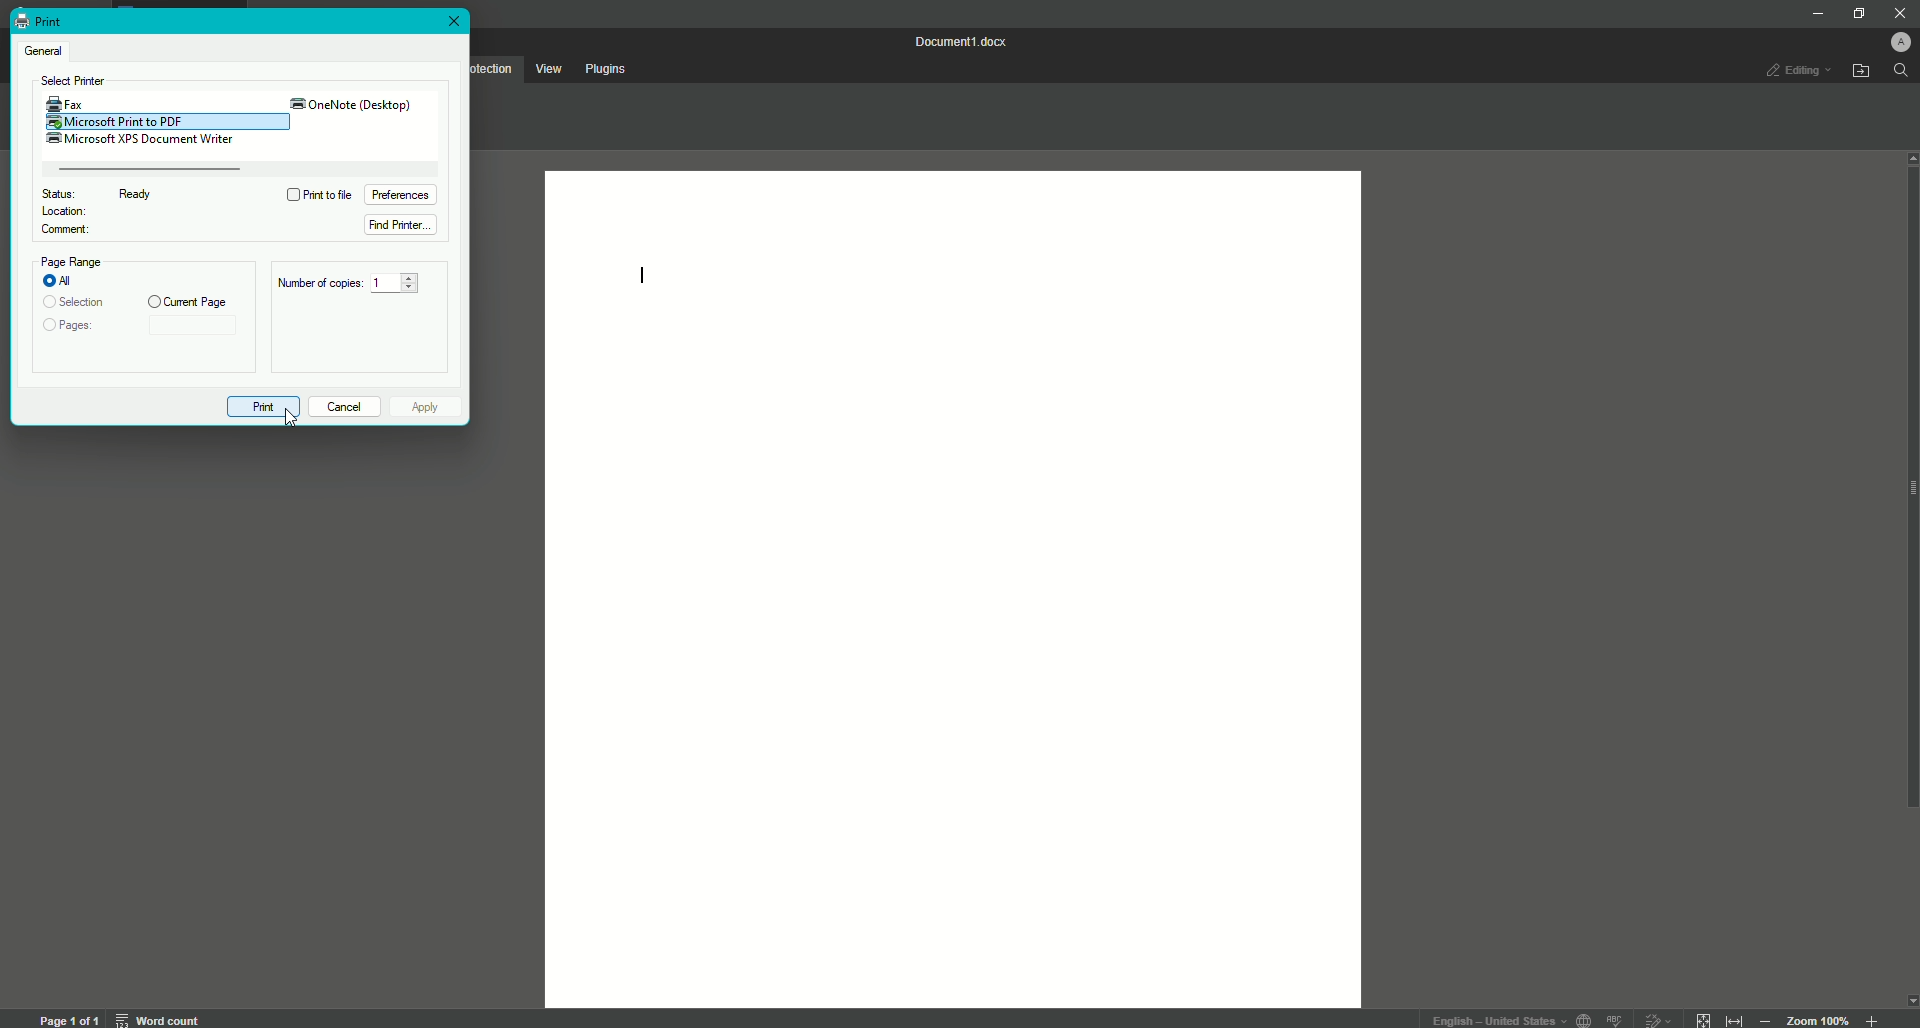 The width and height of the screenshot is (1920, 1028). Describe the element at coordinates (74, 300) in the screenshot. I see `selection` at that location.